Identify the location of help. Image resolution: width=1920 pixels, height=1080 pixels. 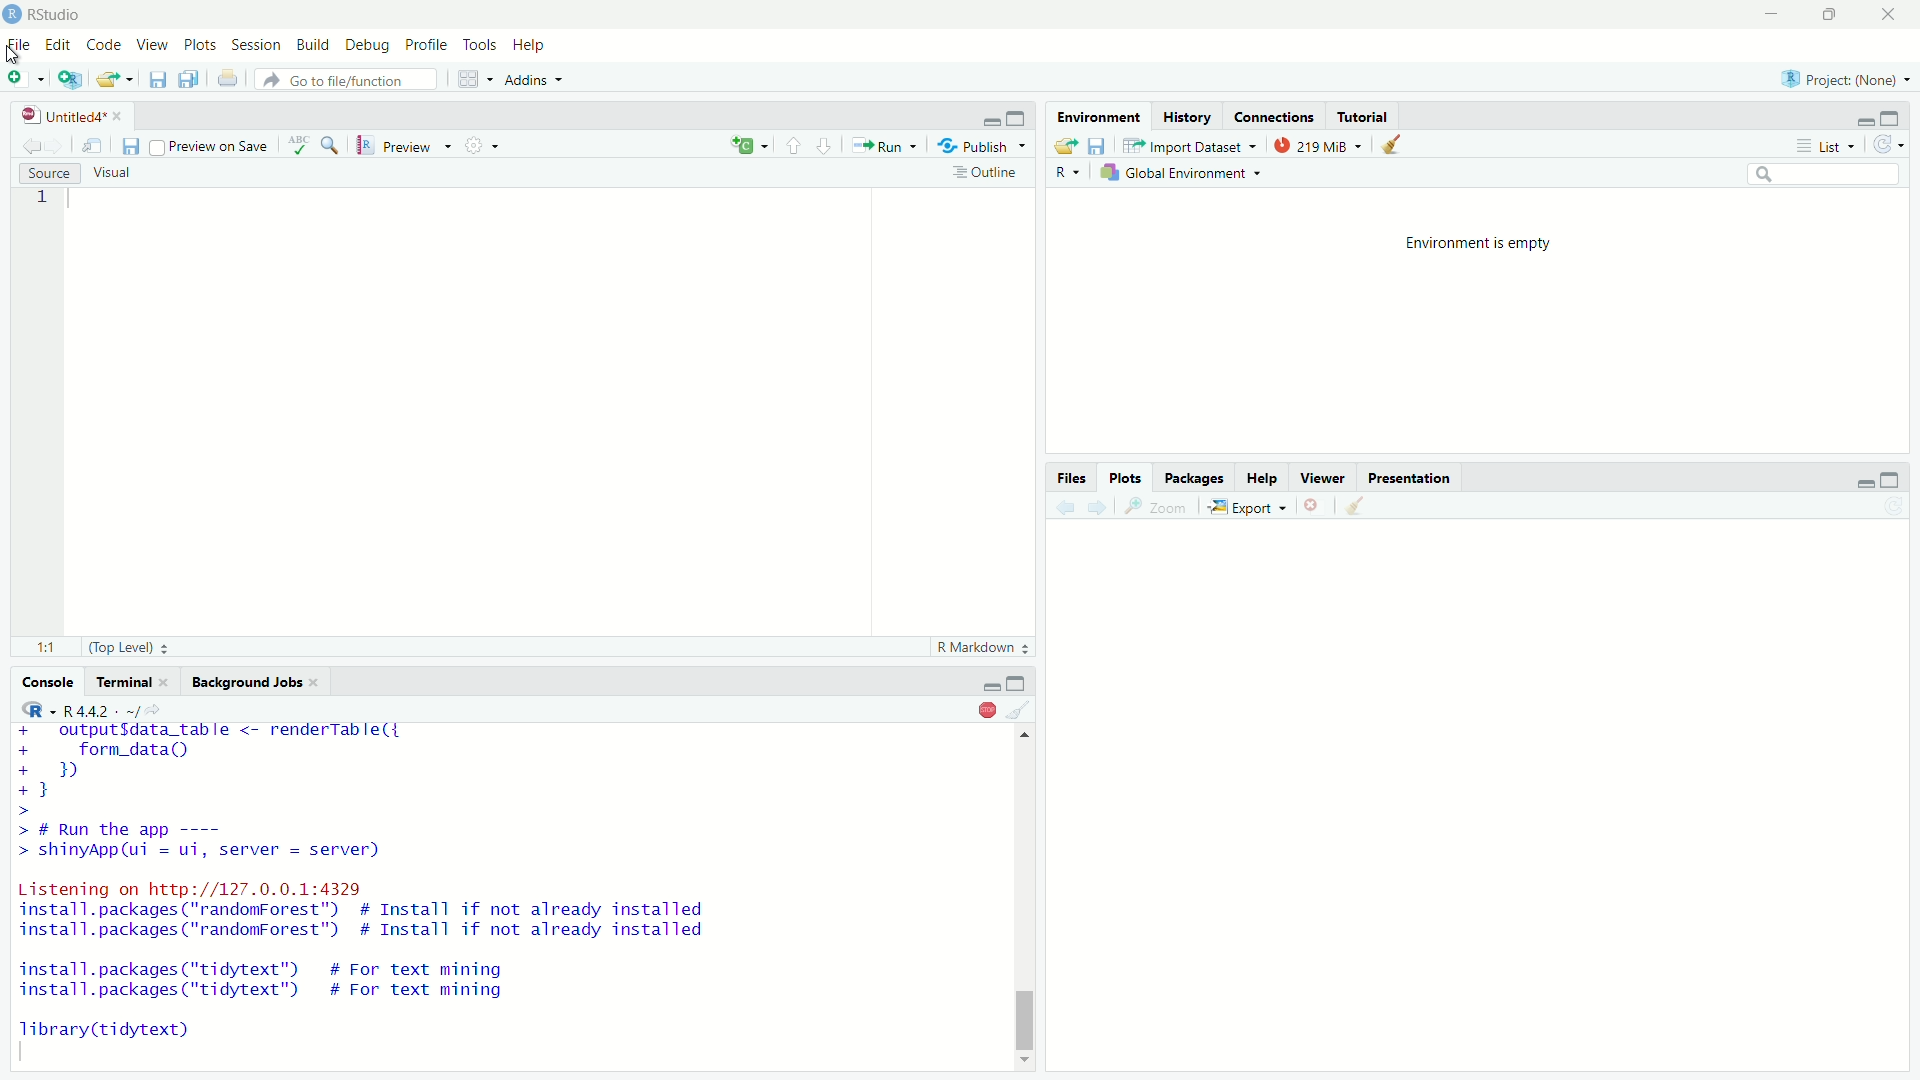
(1262, 479).